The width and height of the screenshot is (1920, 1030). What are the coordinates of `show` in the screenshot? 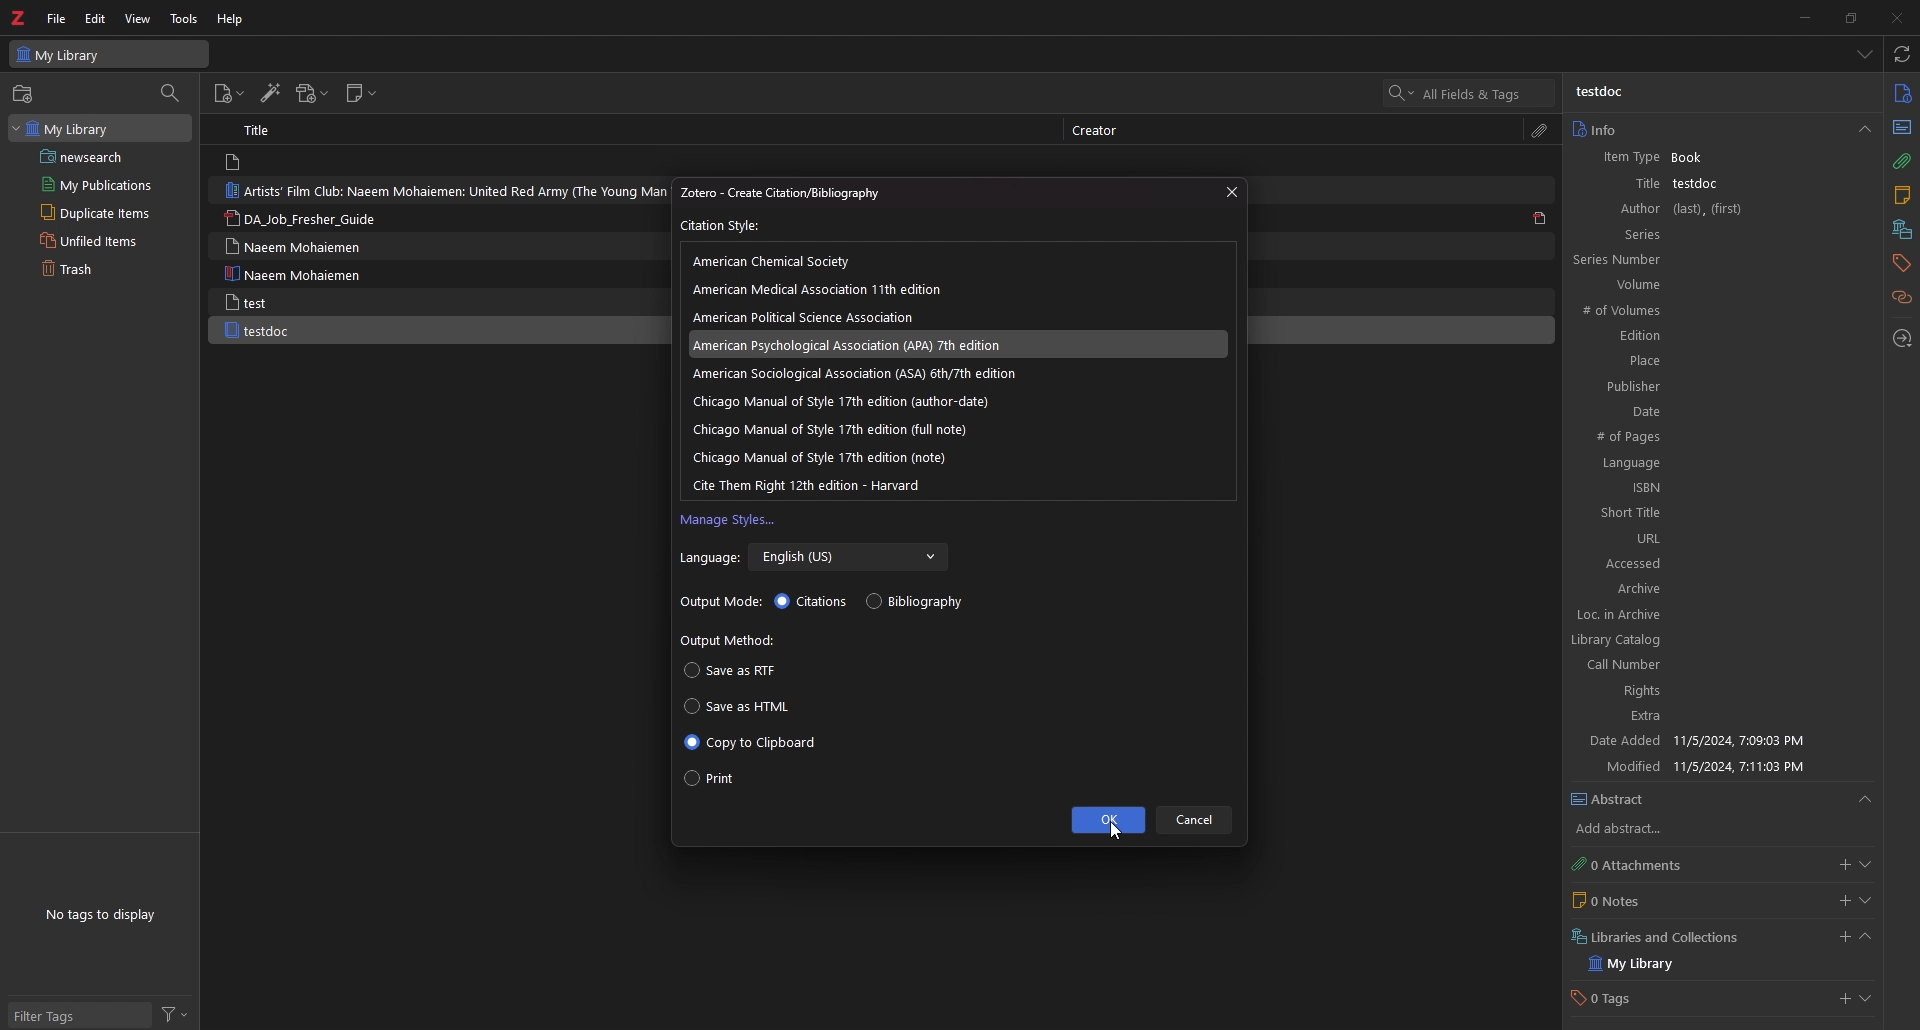 It's located at (1866, 901).